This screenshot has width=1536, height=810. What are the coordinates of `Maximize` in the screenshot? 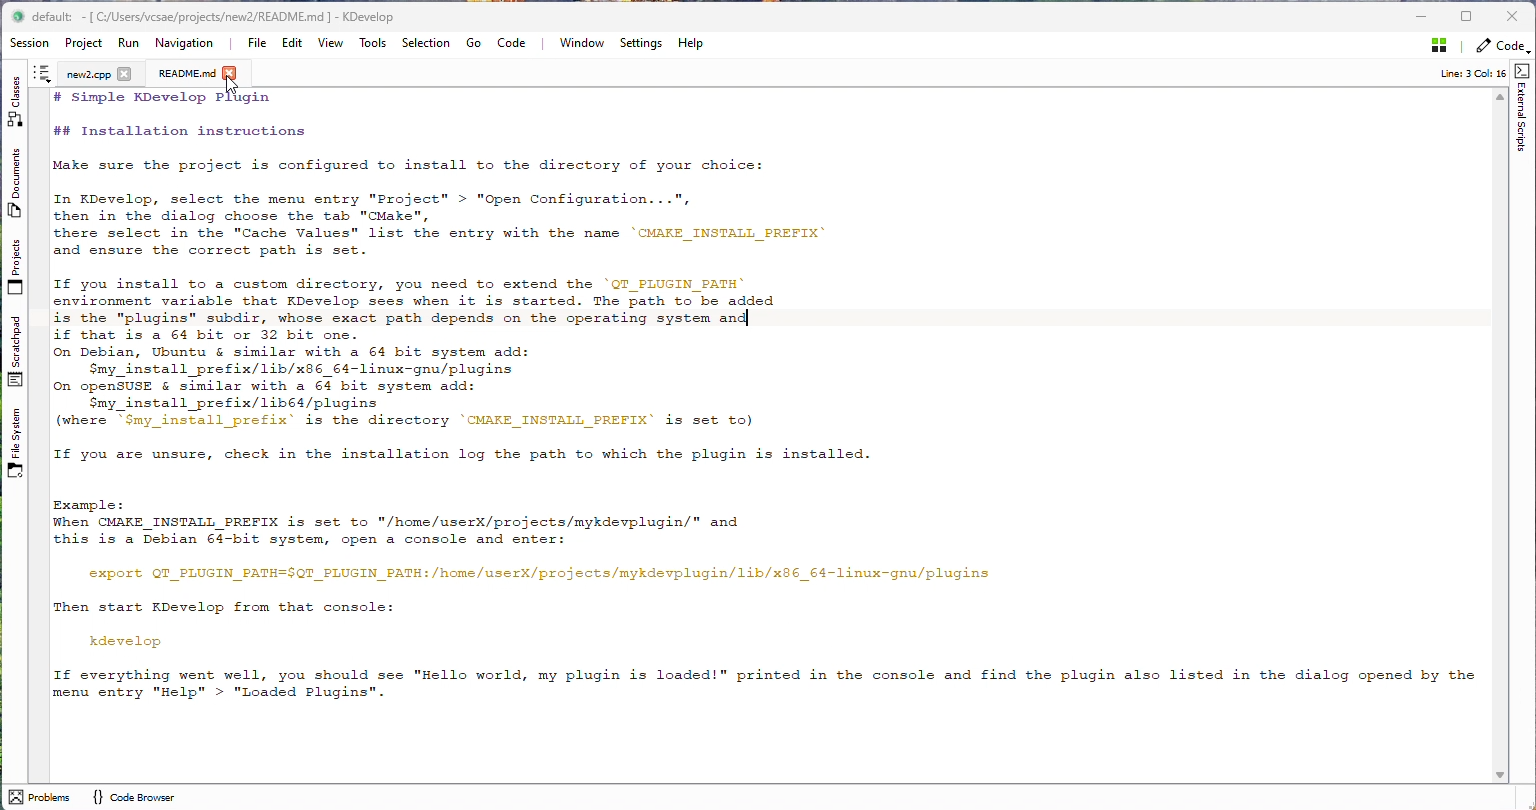 It's located at (1466, 17).